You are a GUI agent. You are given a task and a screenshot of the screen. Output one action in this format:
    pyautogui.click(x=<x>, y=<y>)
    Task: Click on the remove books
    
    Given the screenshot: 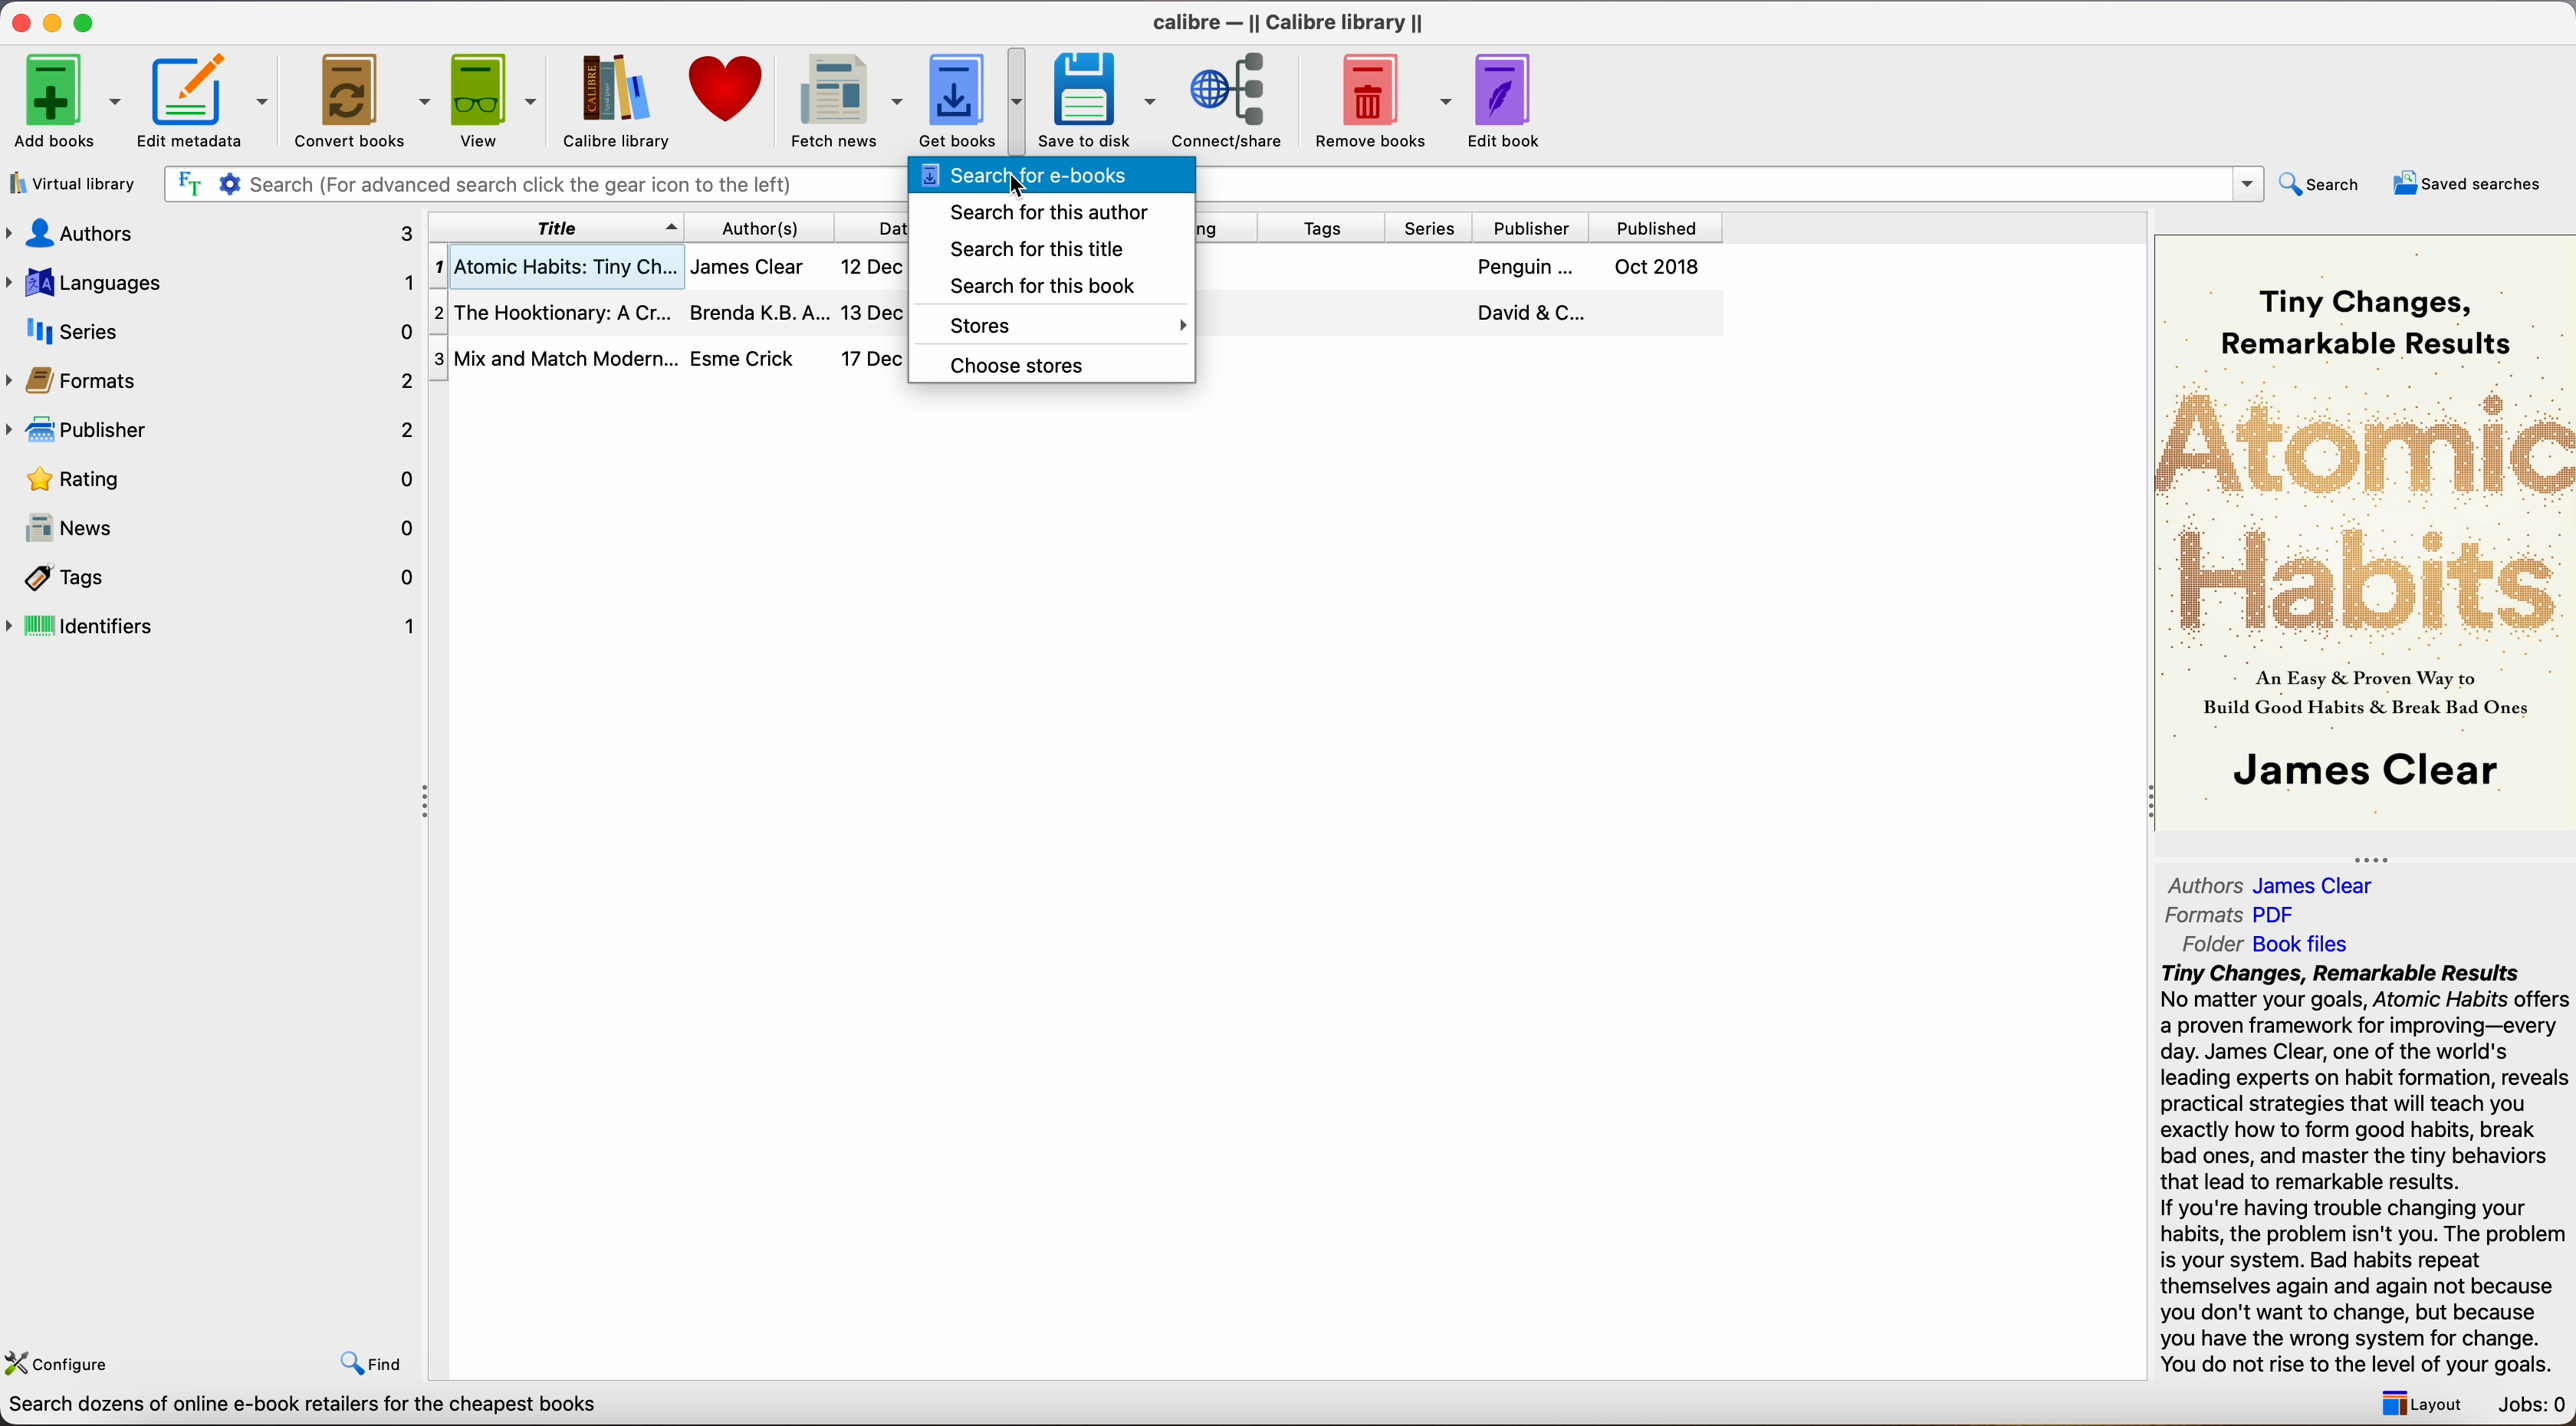 What is the action you would take?
    pyautogui.click(x=1384, y=103)
    